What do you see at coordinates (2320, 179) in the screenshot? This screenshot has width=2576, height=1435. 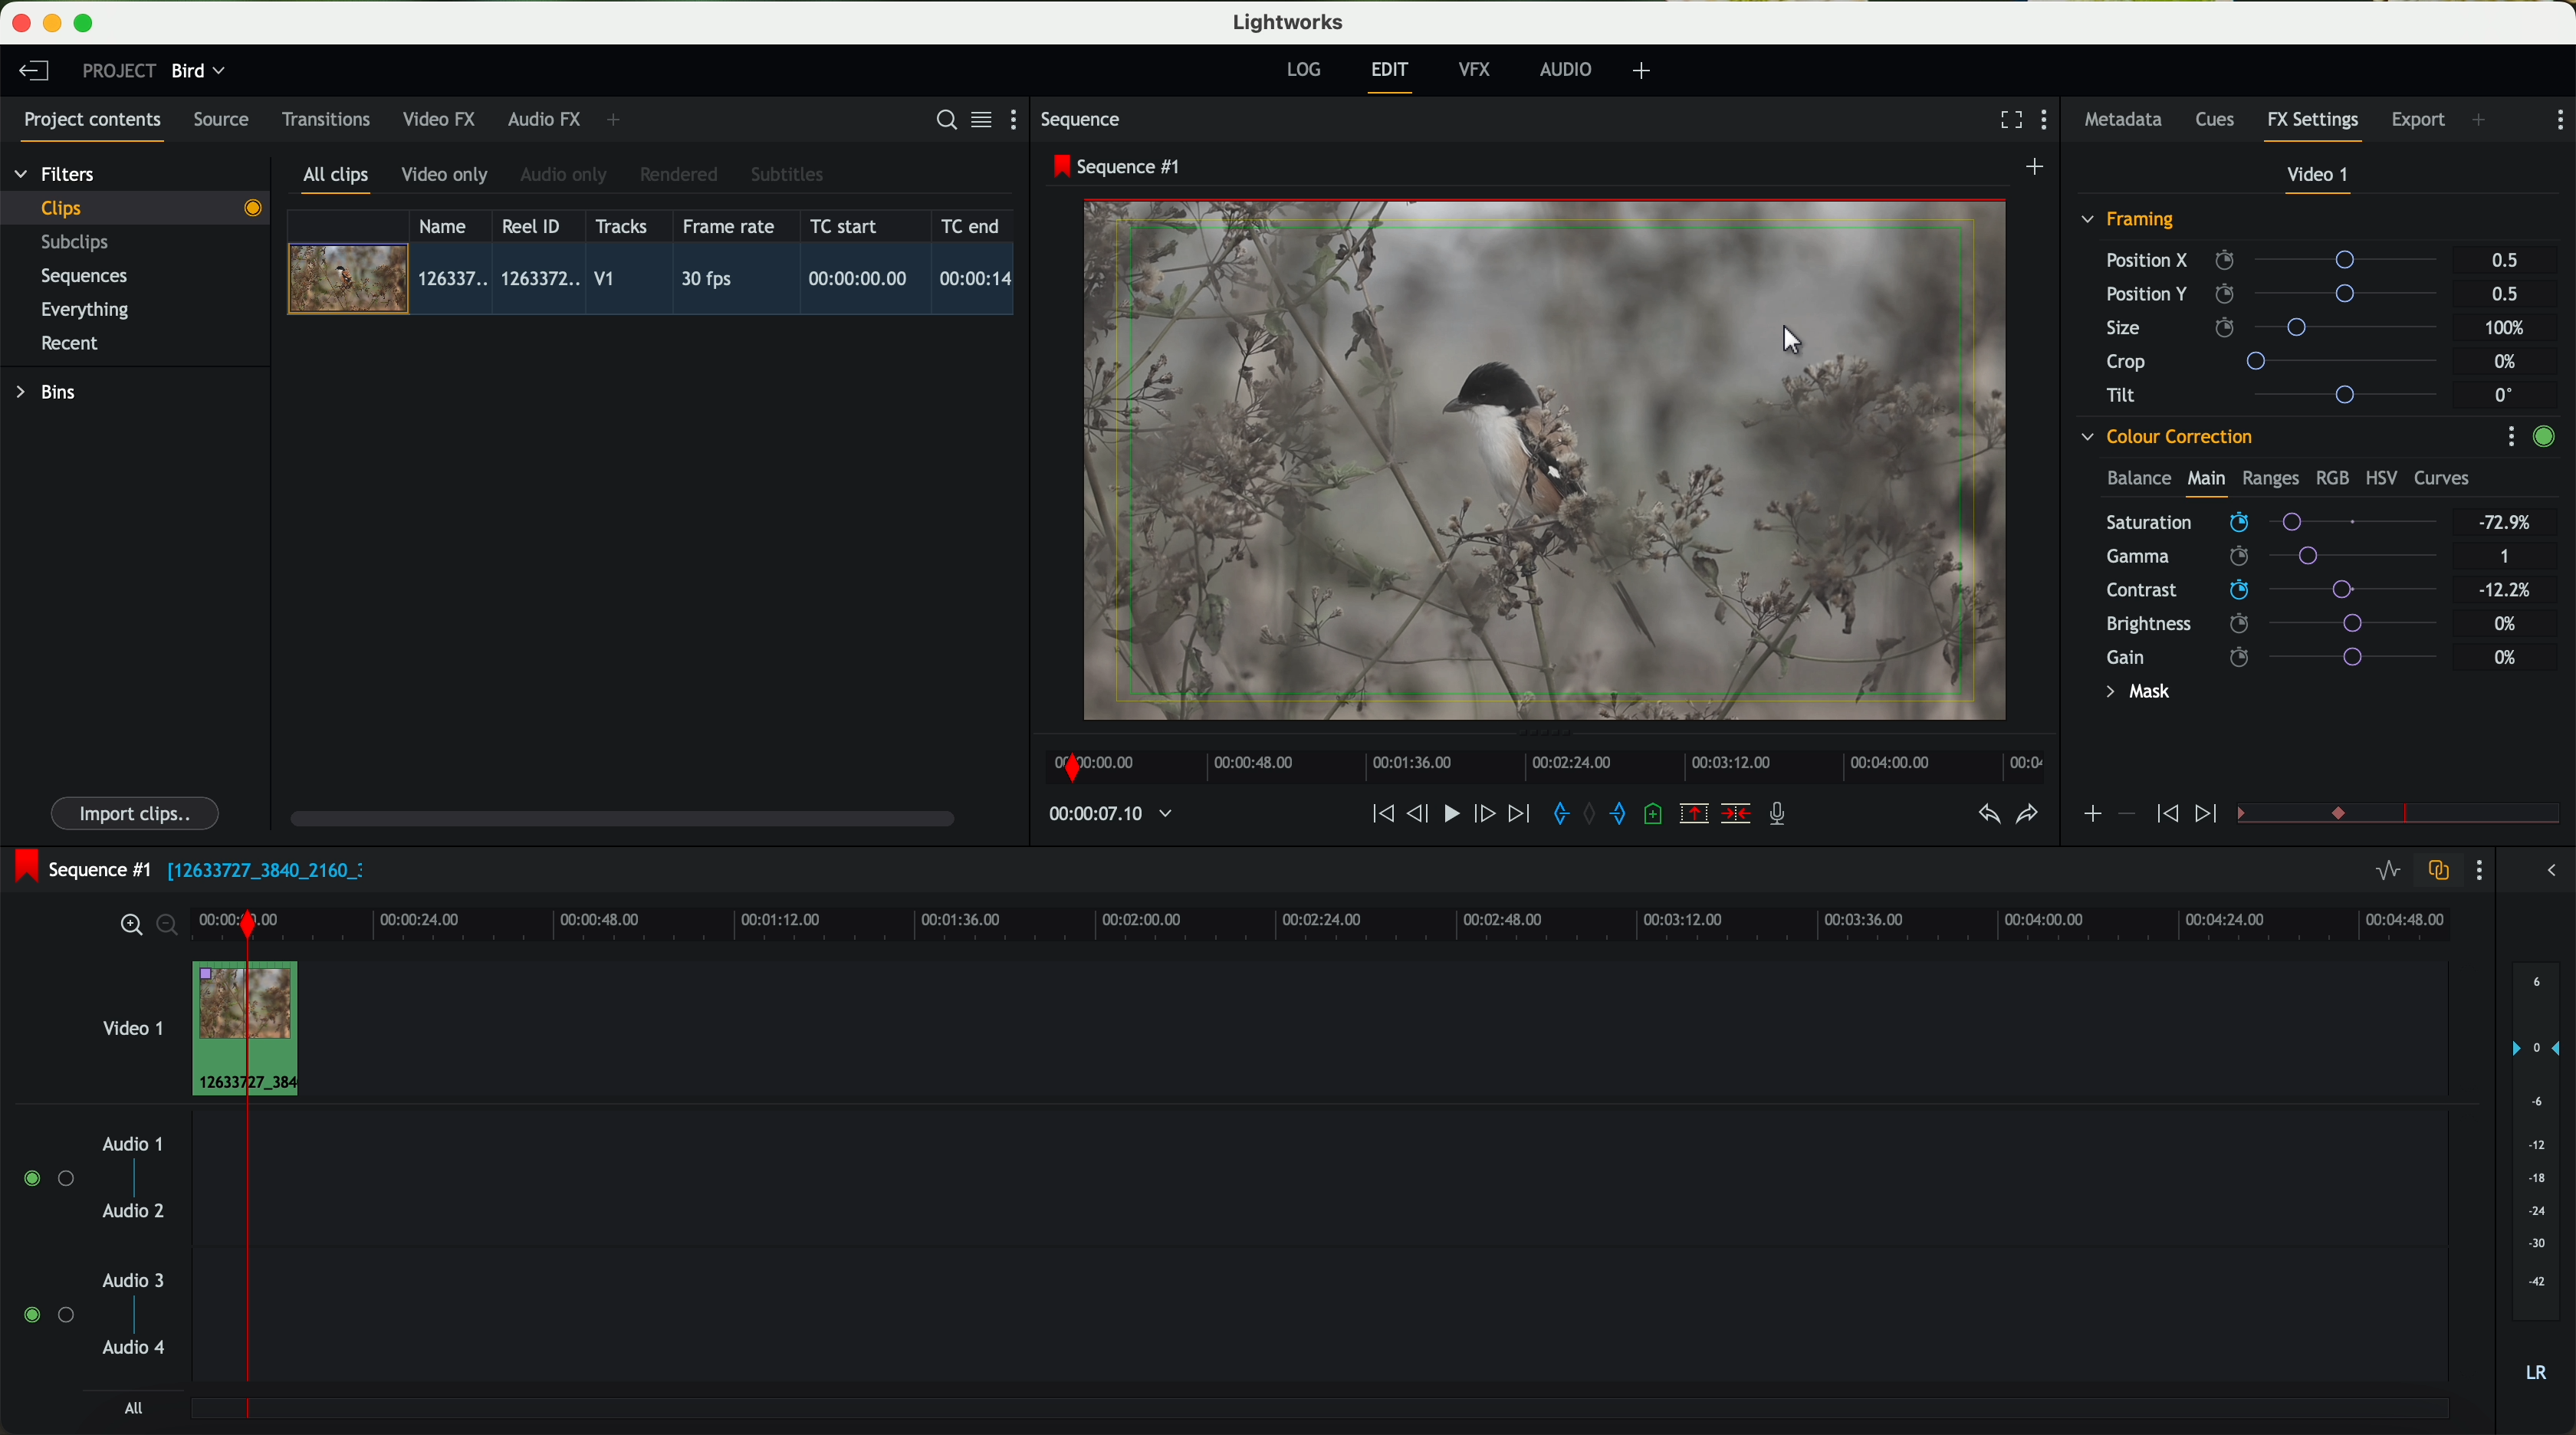 I see `video 1` at bounding box center [2320, 179].